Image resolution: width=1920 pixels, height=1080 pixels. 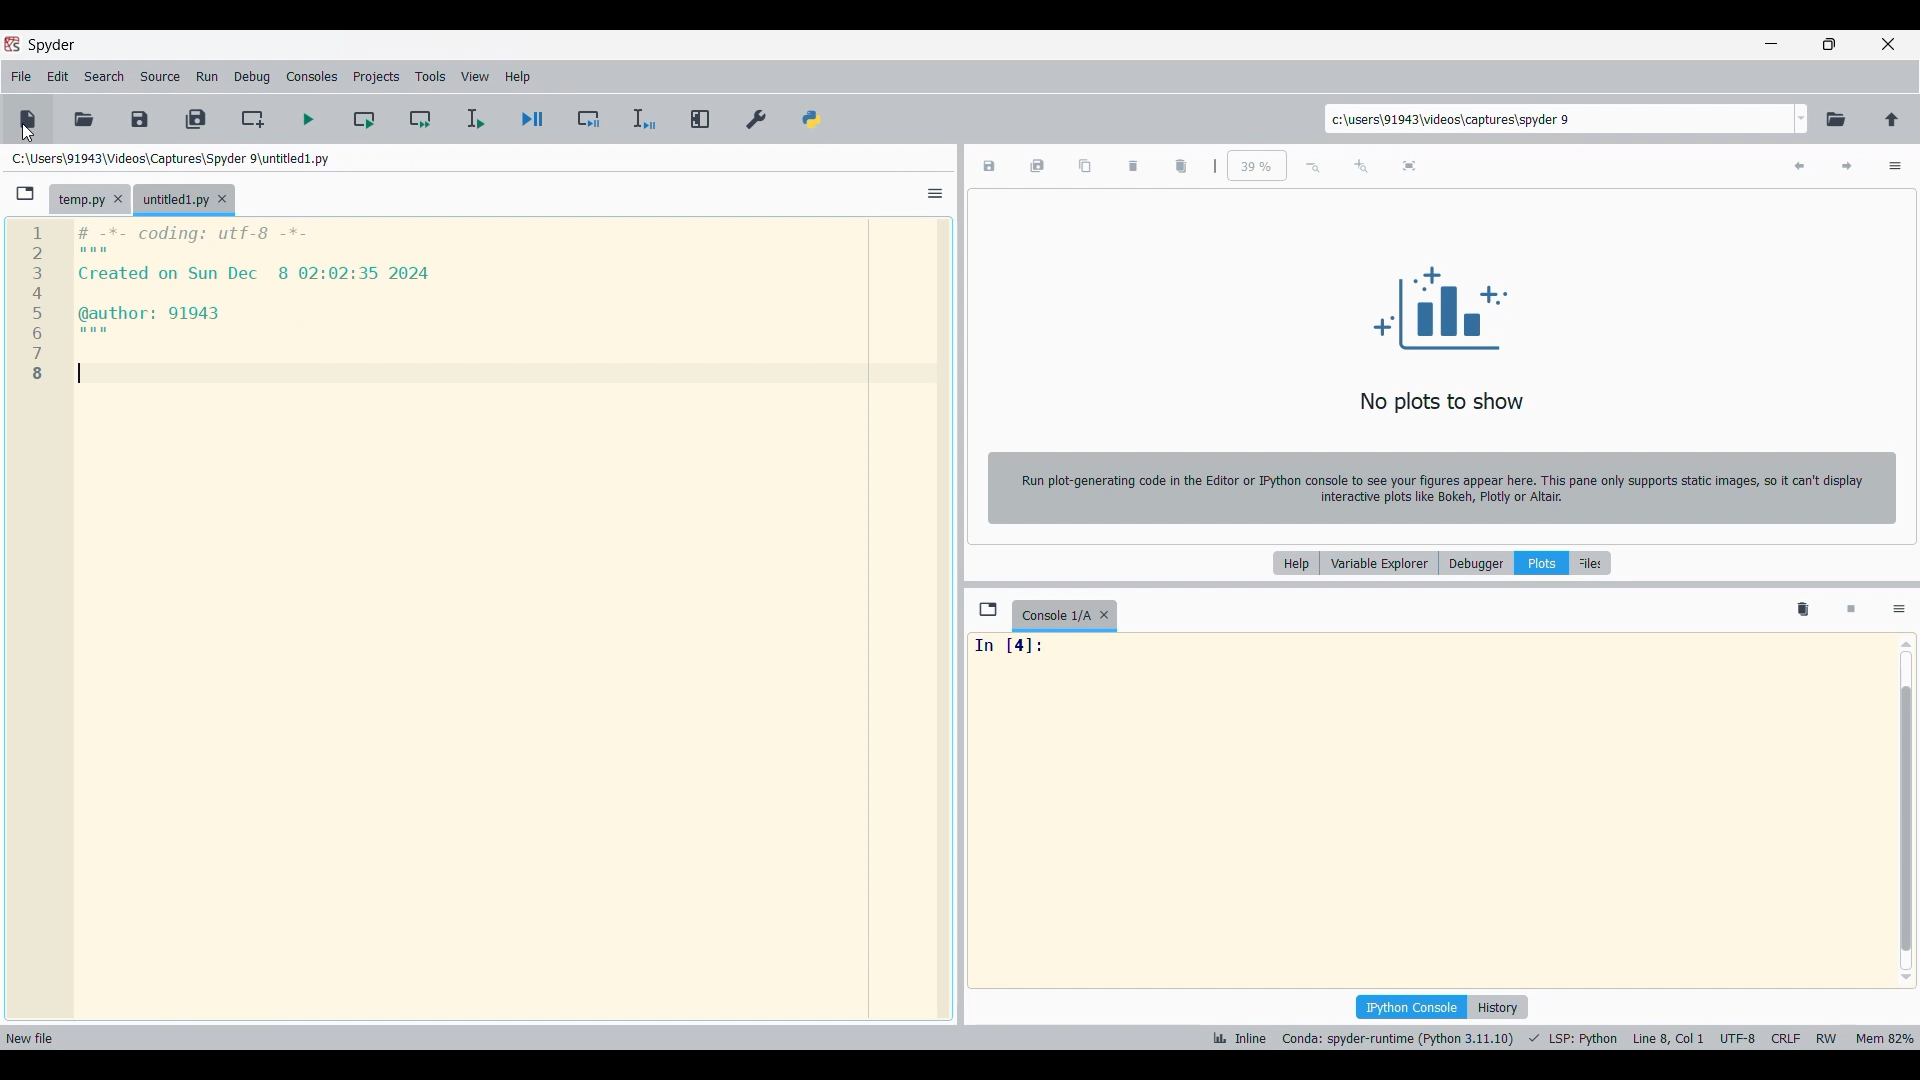 What do you see at coordinates (1801, 166) in the screenshot?
I see `Previous plot` at bounding box center [1801, 166].